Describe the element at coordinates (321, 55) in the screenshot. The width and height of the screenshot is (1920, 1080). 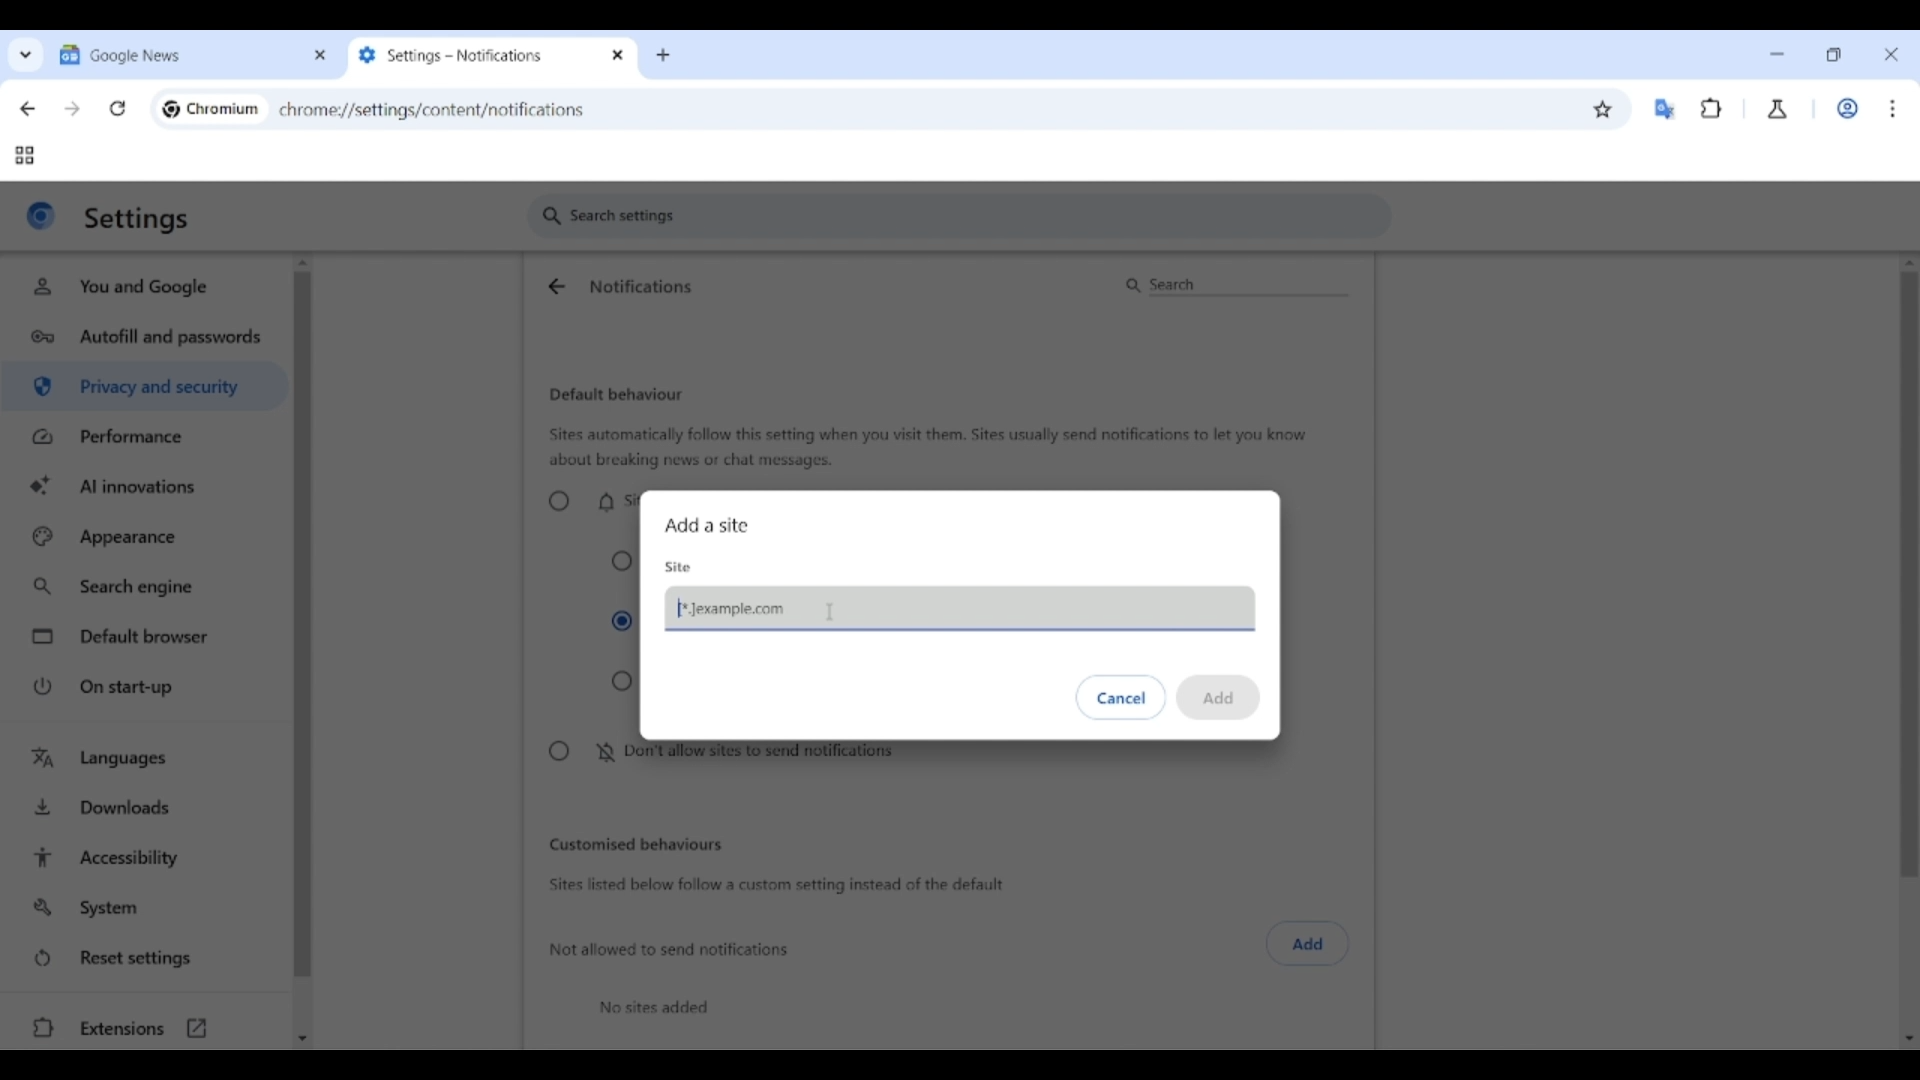
I see `Close tab 1` at that location.